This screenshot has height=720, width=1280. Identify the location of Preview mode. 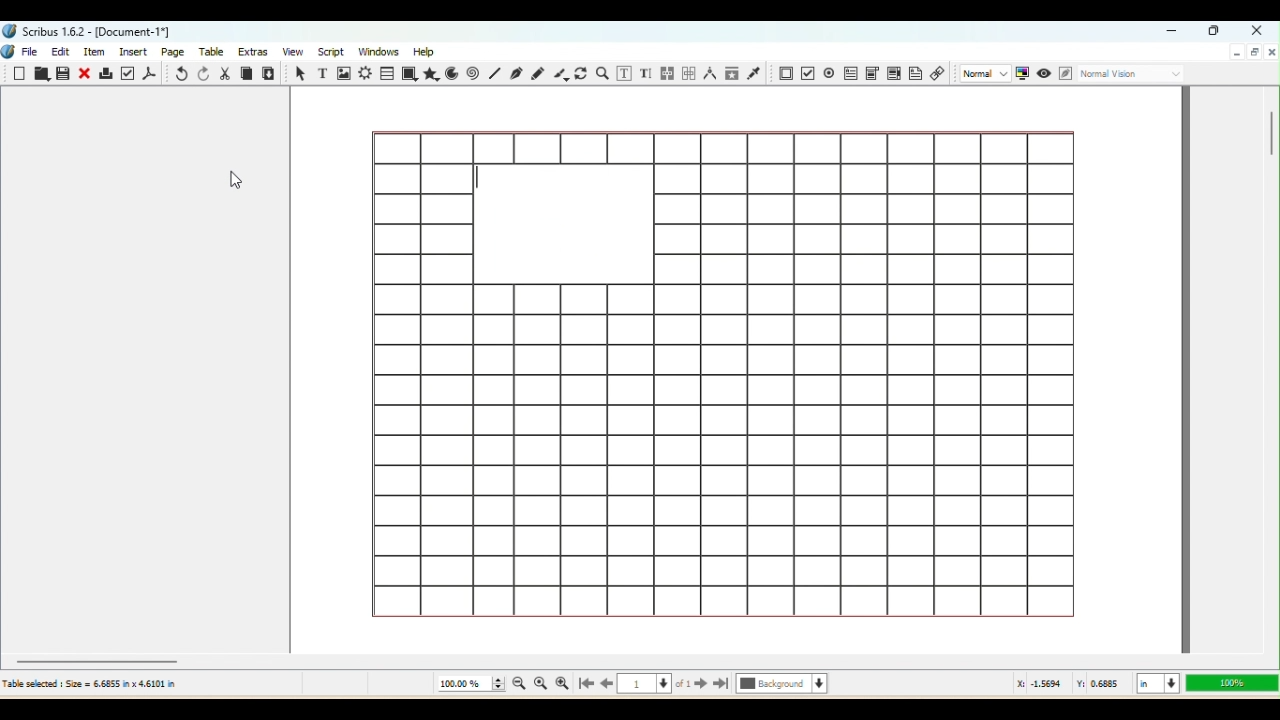
(1043, 72).